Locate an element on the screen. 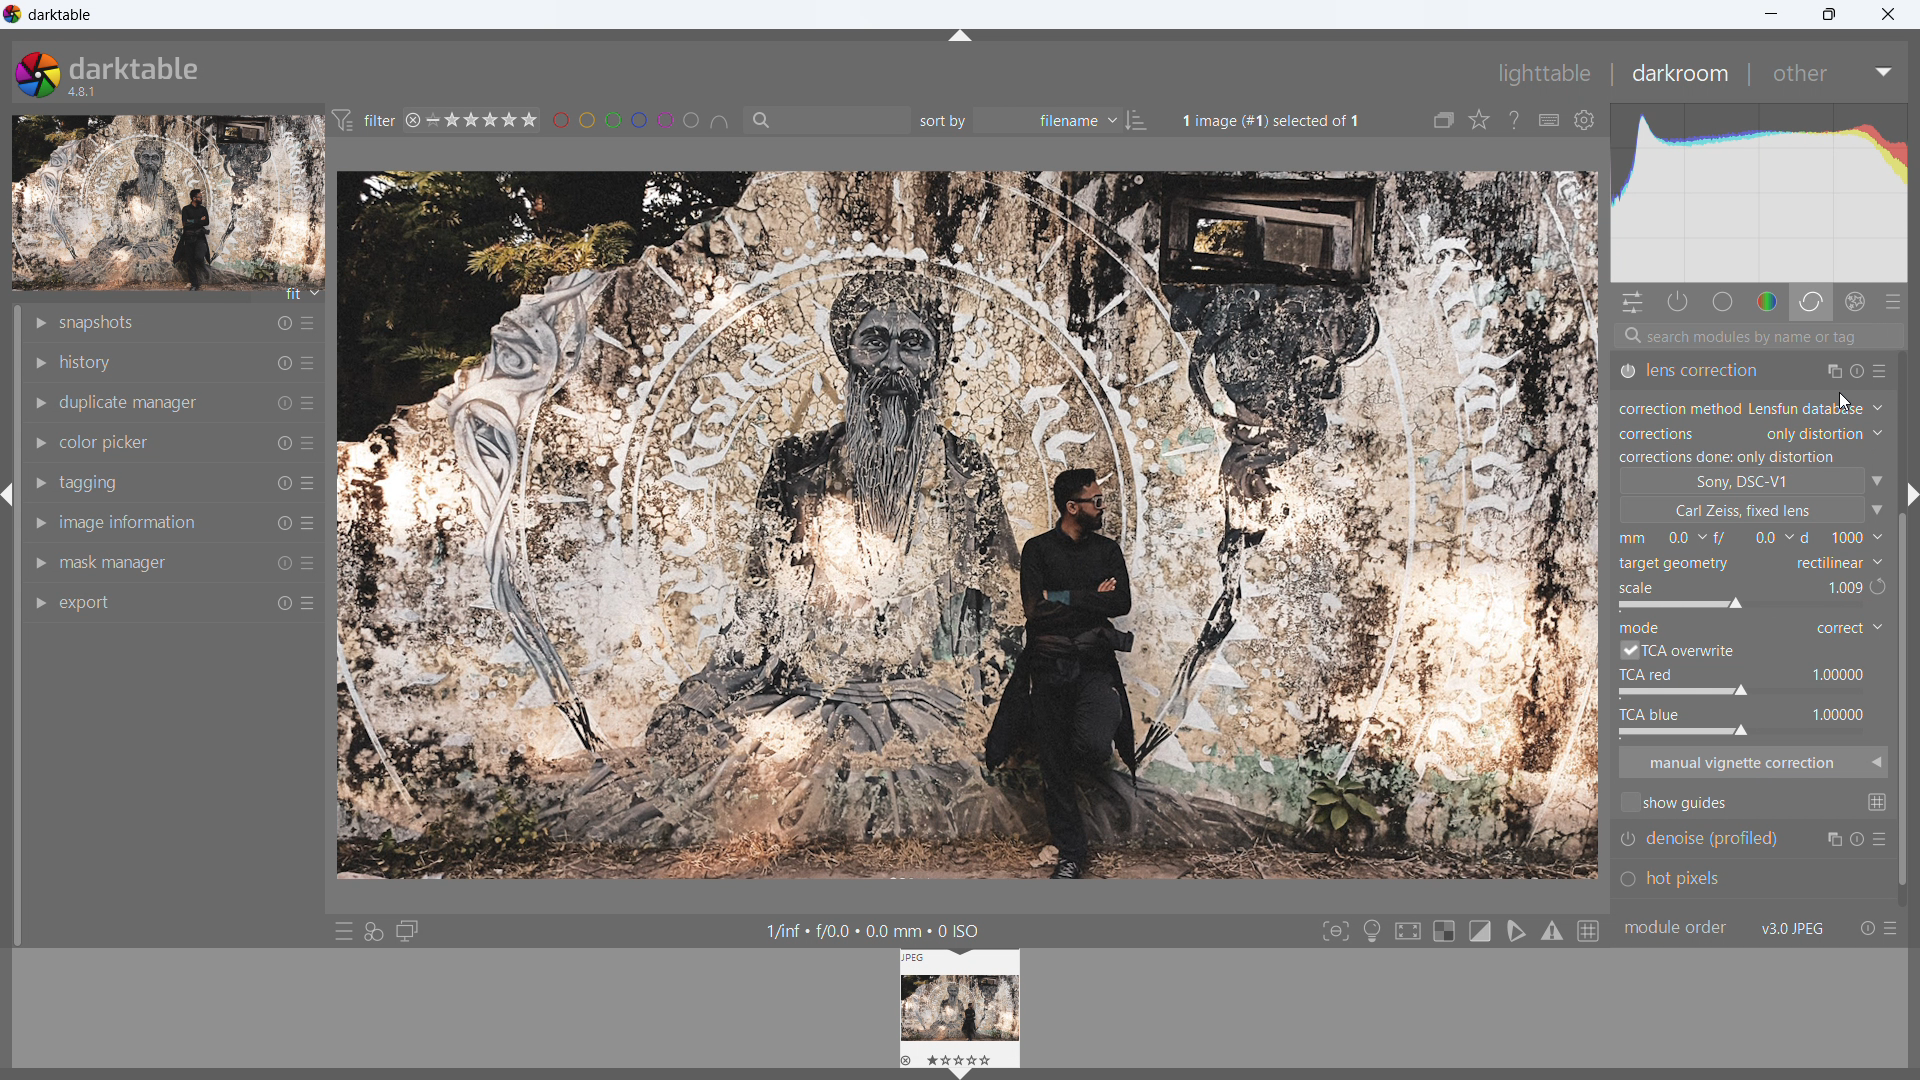 This screenshot has height=1080, width=1920. base is located at coordinates (1724, 302).